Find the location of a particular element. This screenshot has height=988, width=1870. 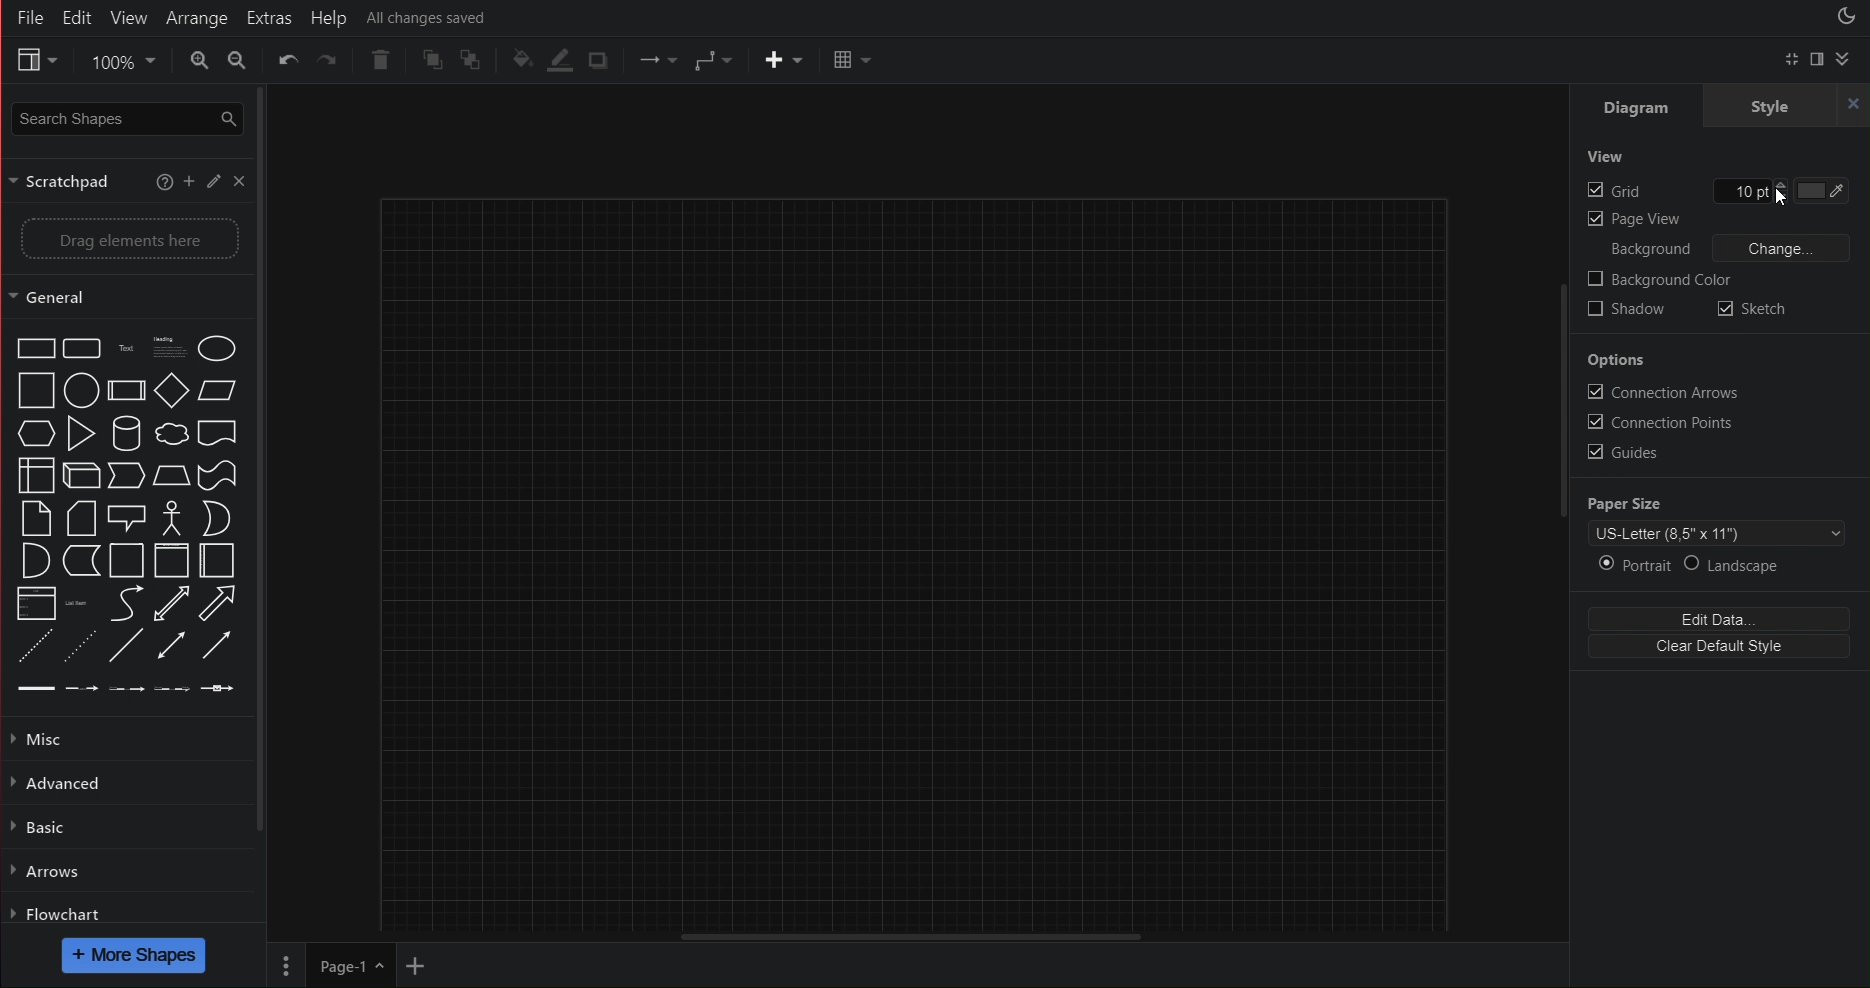

Grid Color is located at coordinates (1830, 192).